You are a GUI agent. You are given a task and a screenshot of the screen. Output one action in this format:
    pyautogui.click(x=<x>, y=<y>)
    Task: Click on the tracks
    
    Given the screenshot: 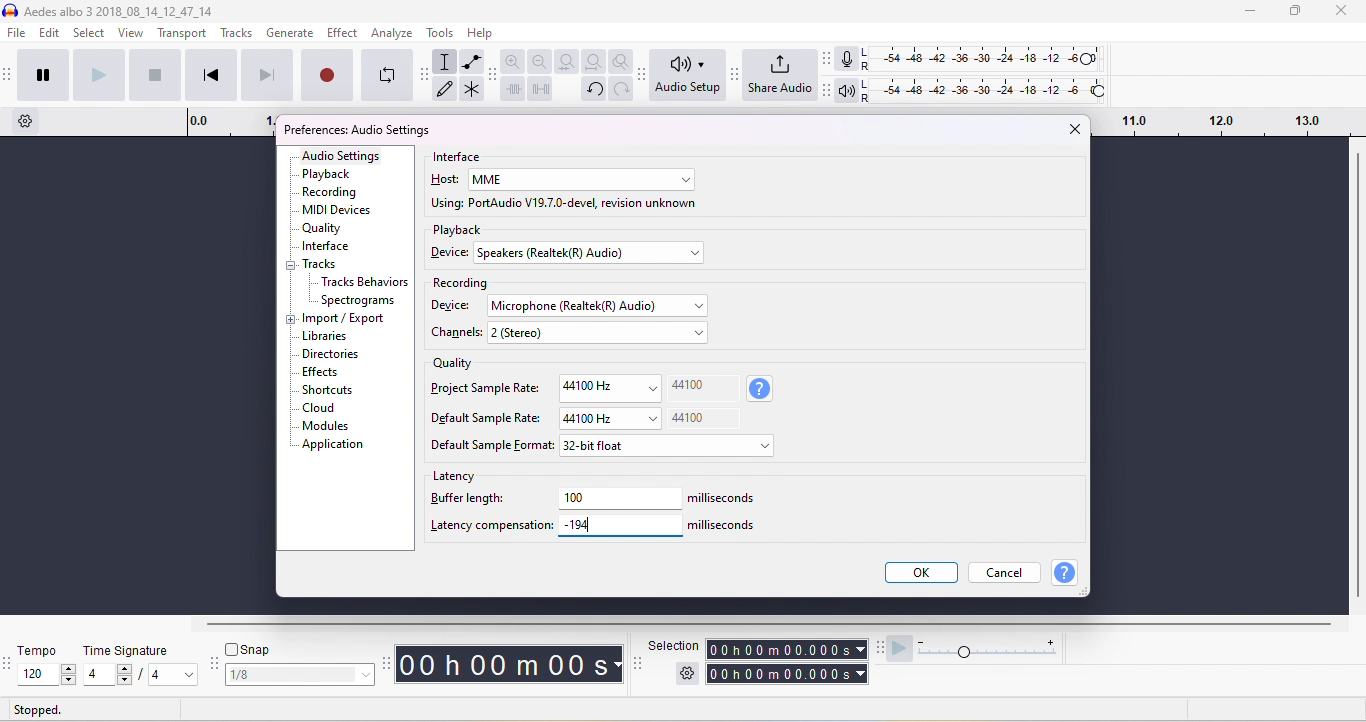 What is the action you would take?
    pyautogui.click(x=236, y=33)
    